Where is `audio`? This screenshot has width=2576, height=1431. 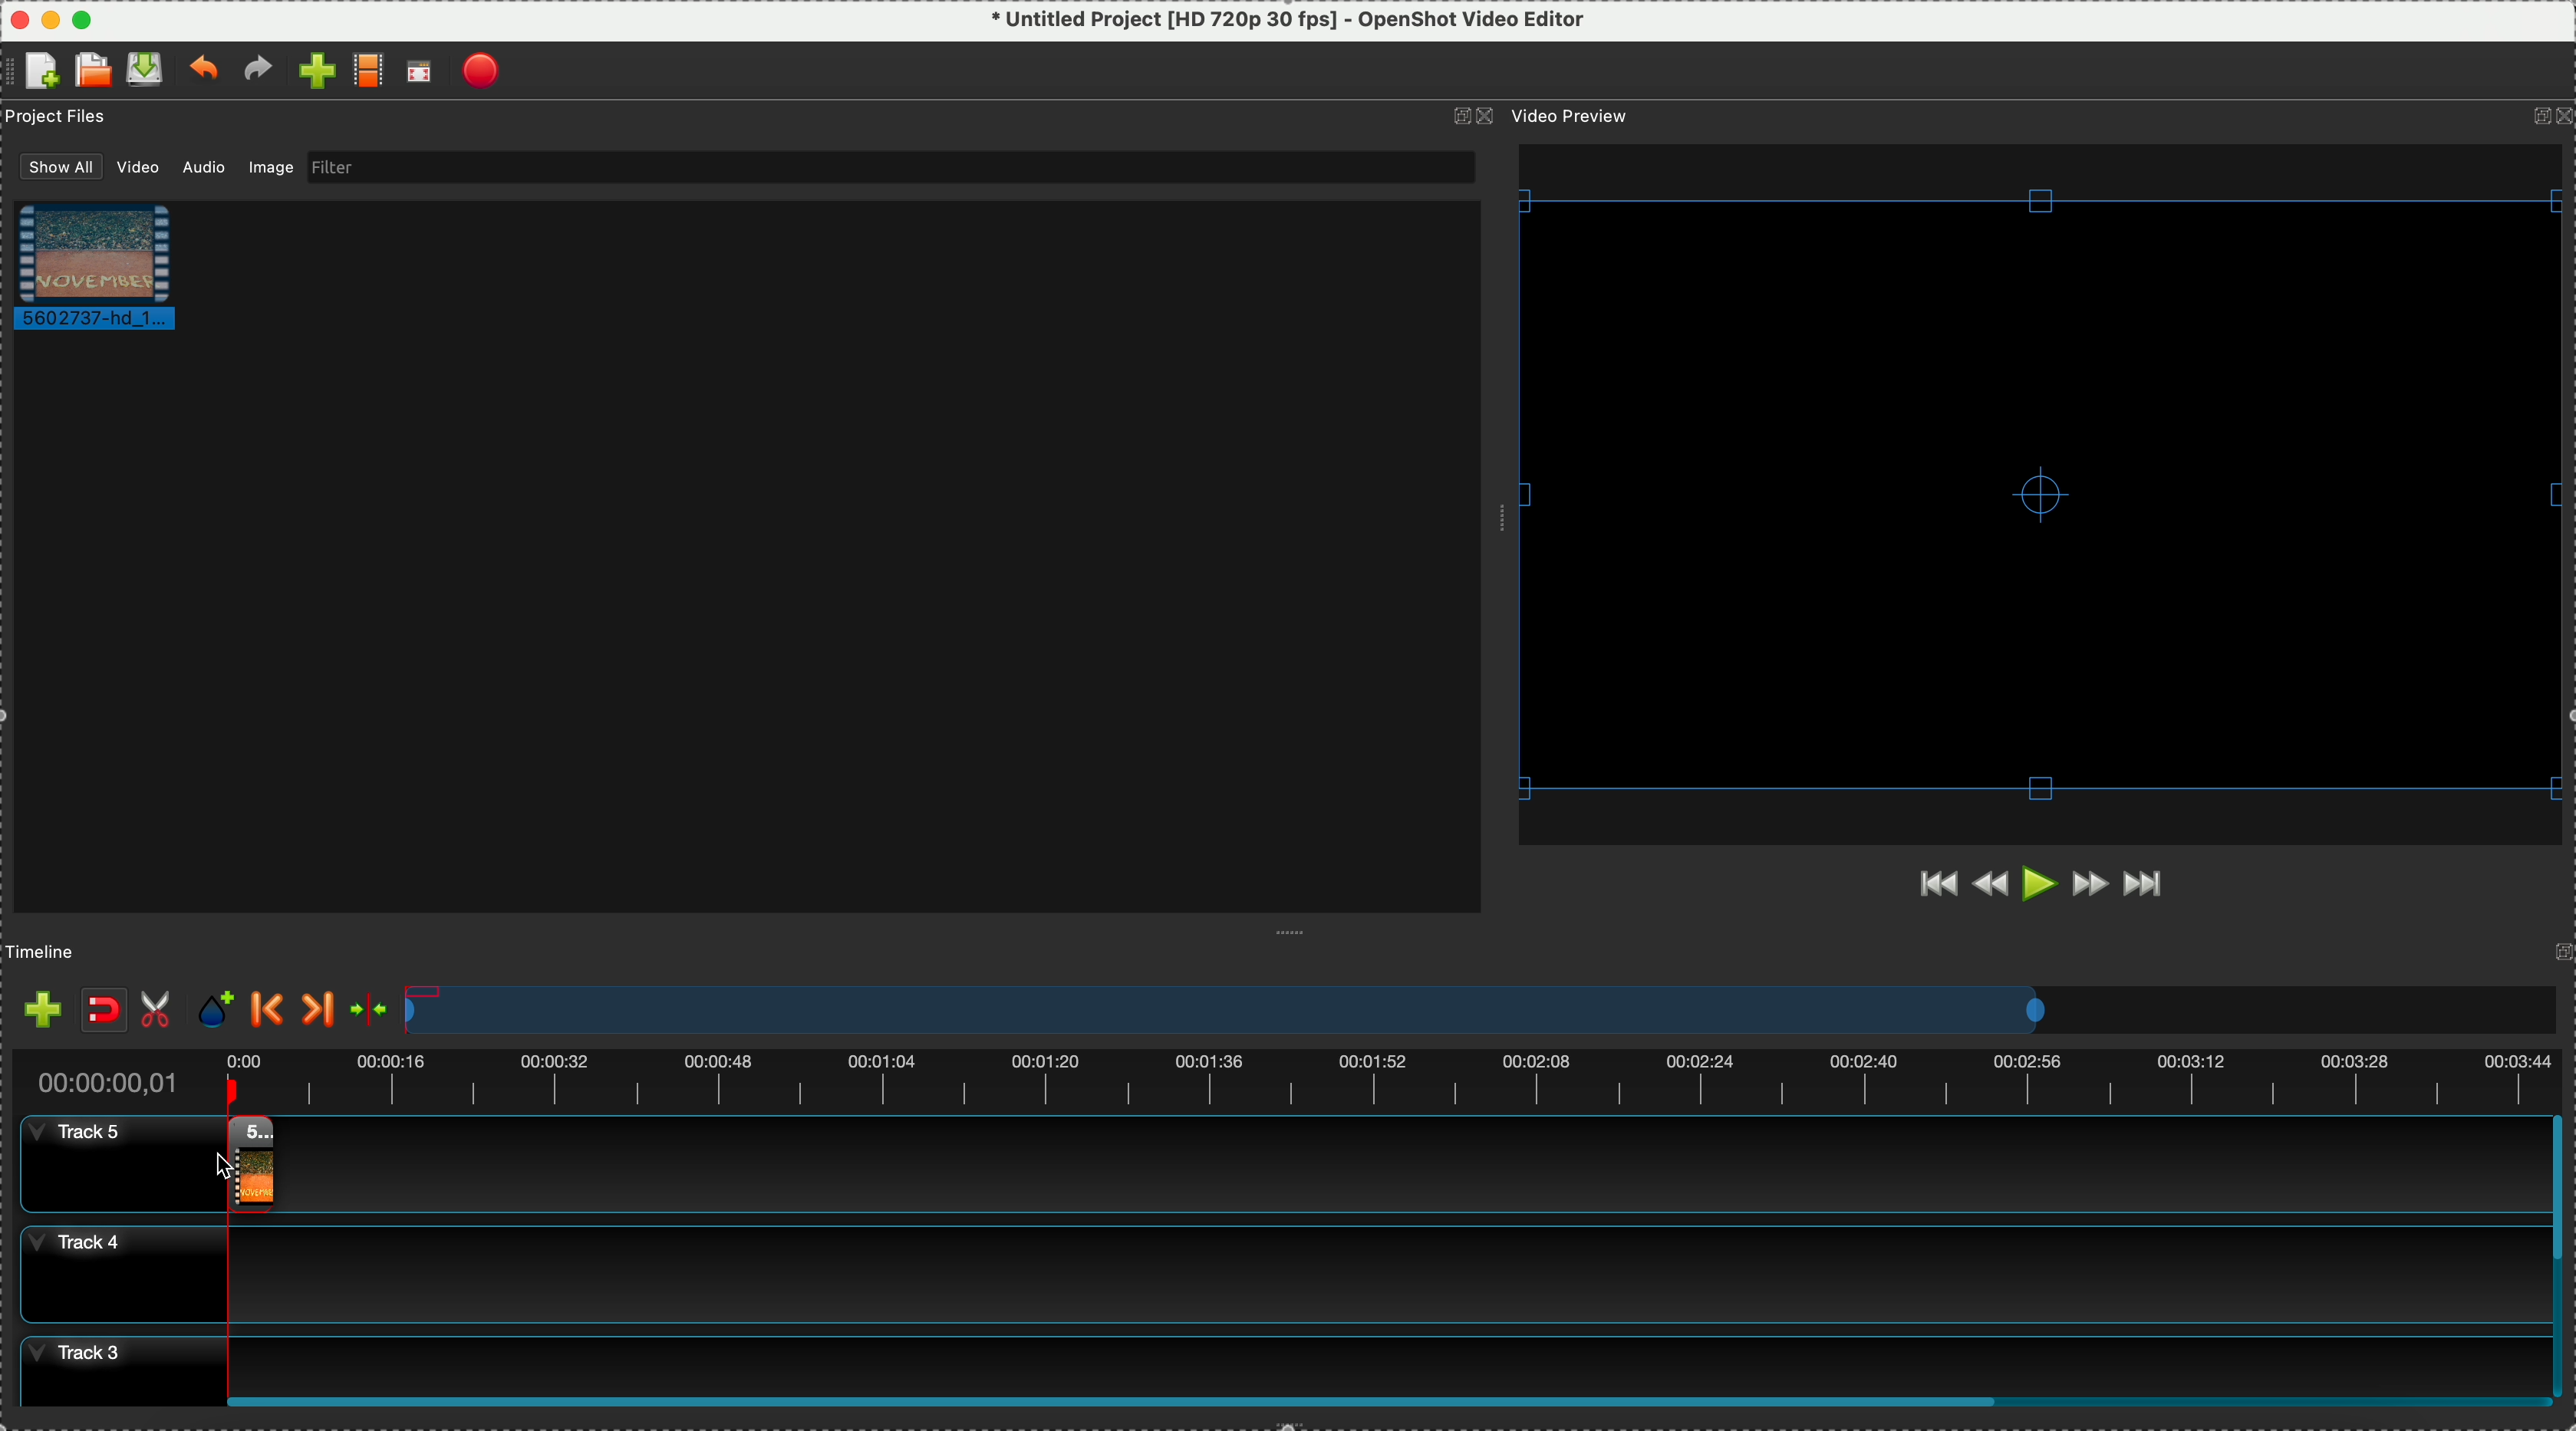
audio is located at coordinates (199, 169).